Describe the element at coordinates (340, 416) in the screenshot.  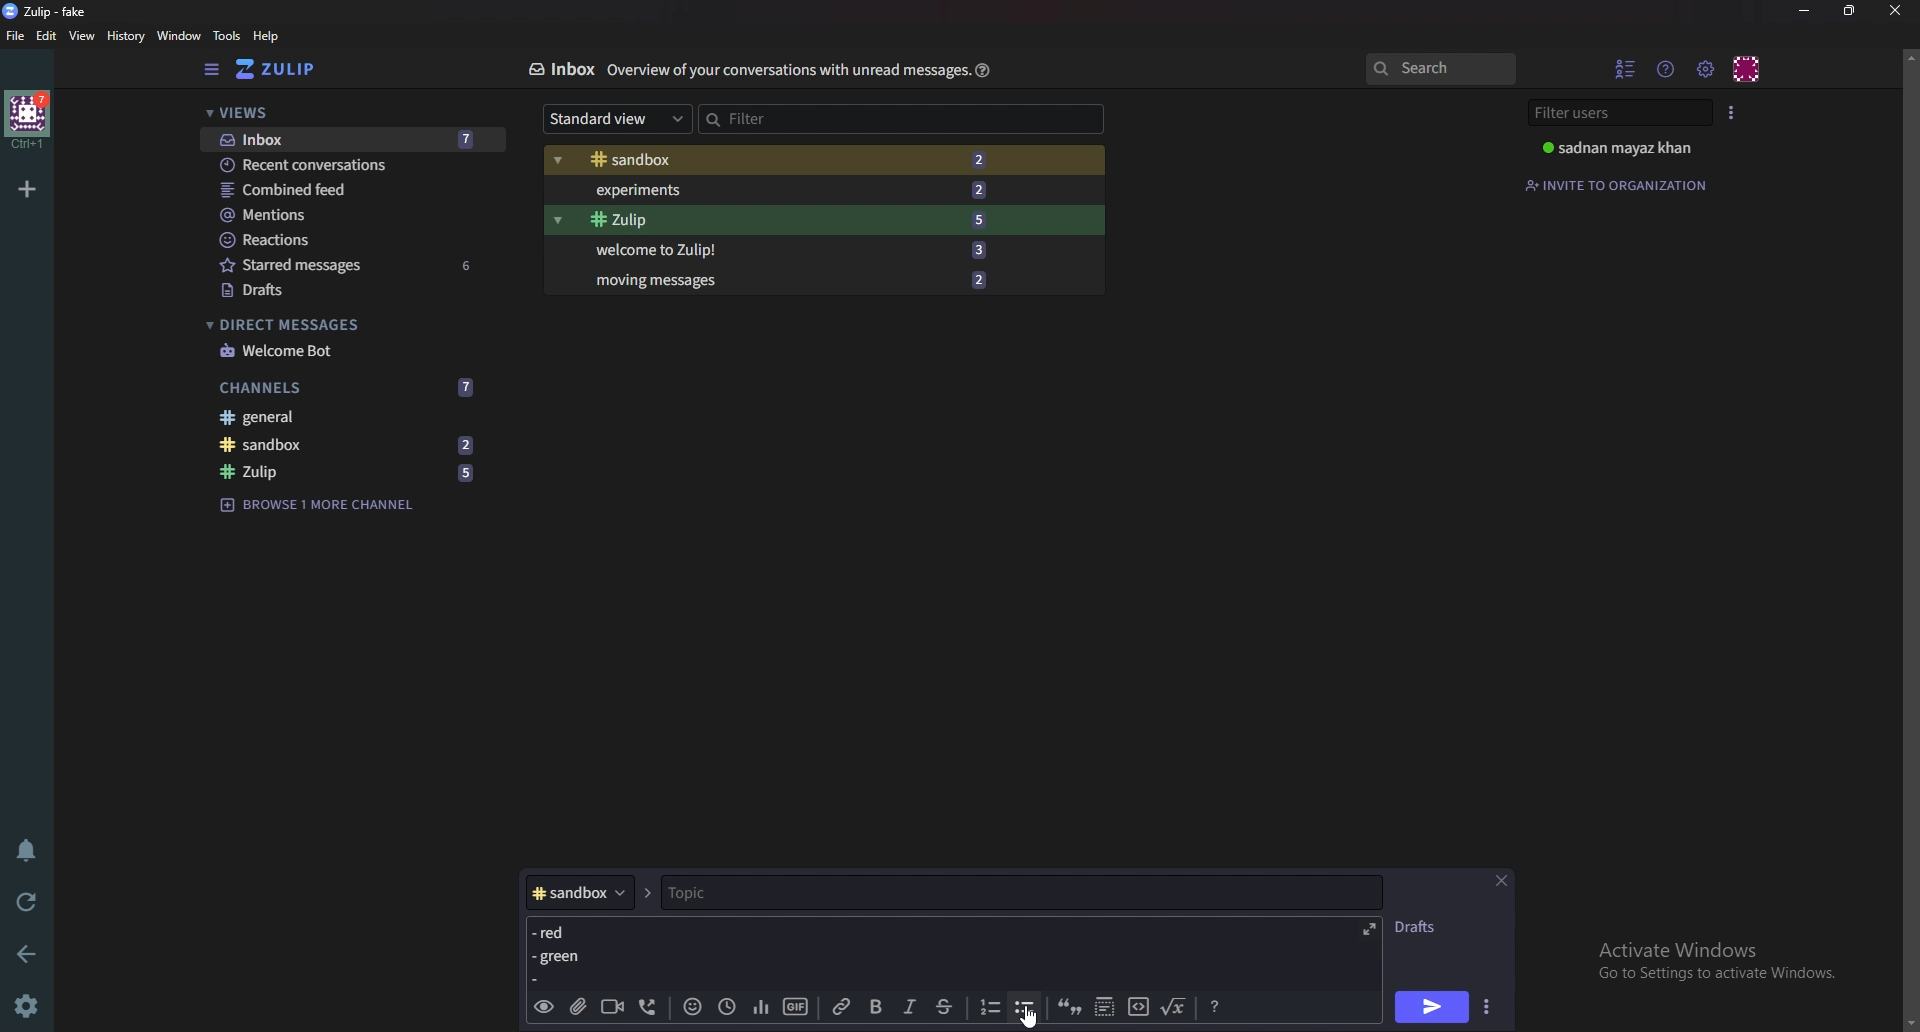
I see `General` at that location.